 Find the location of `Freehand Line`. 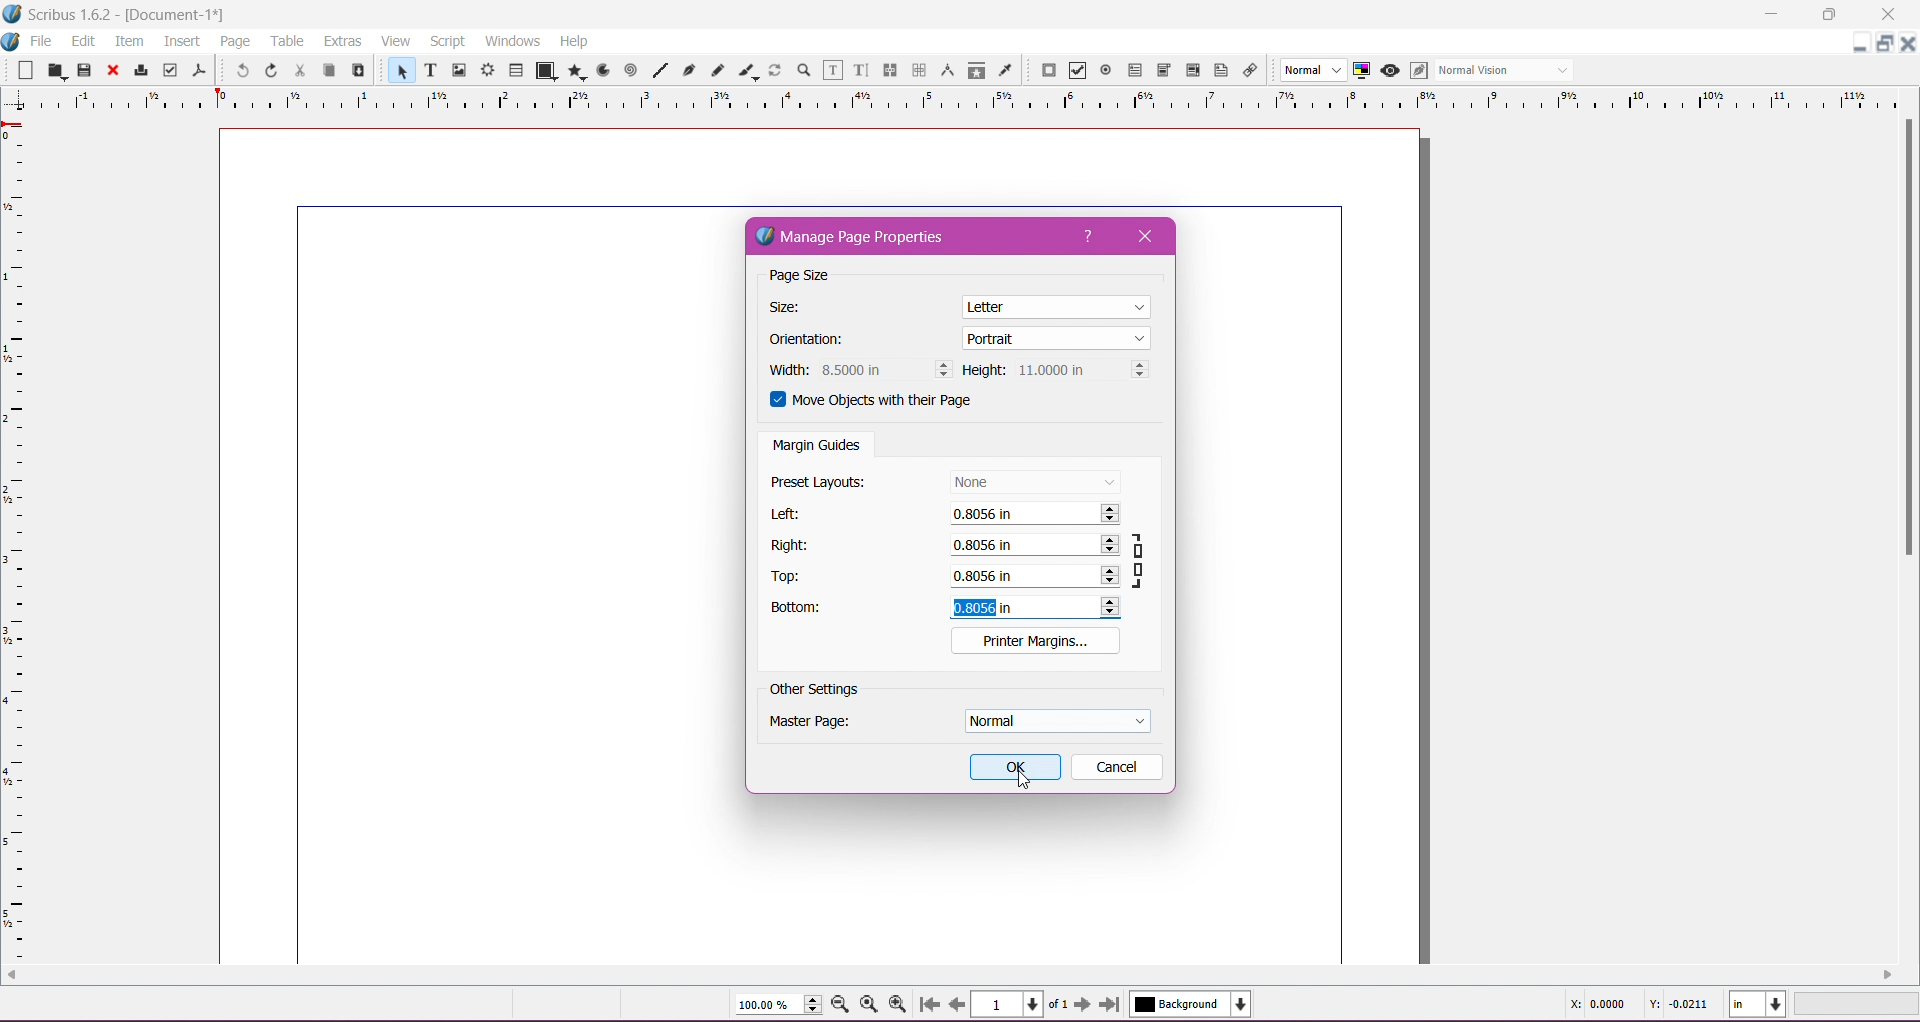

Freehand Line is located at coordinates (717, 70).